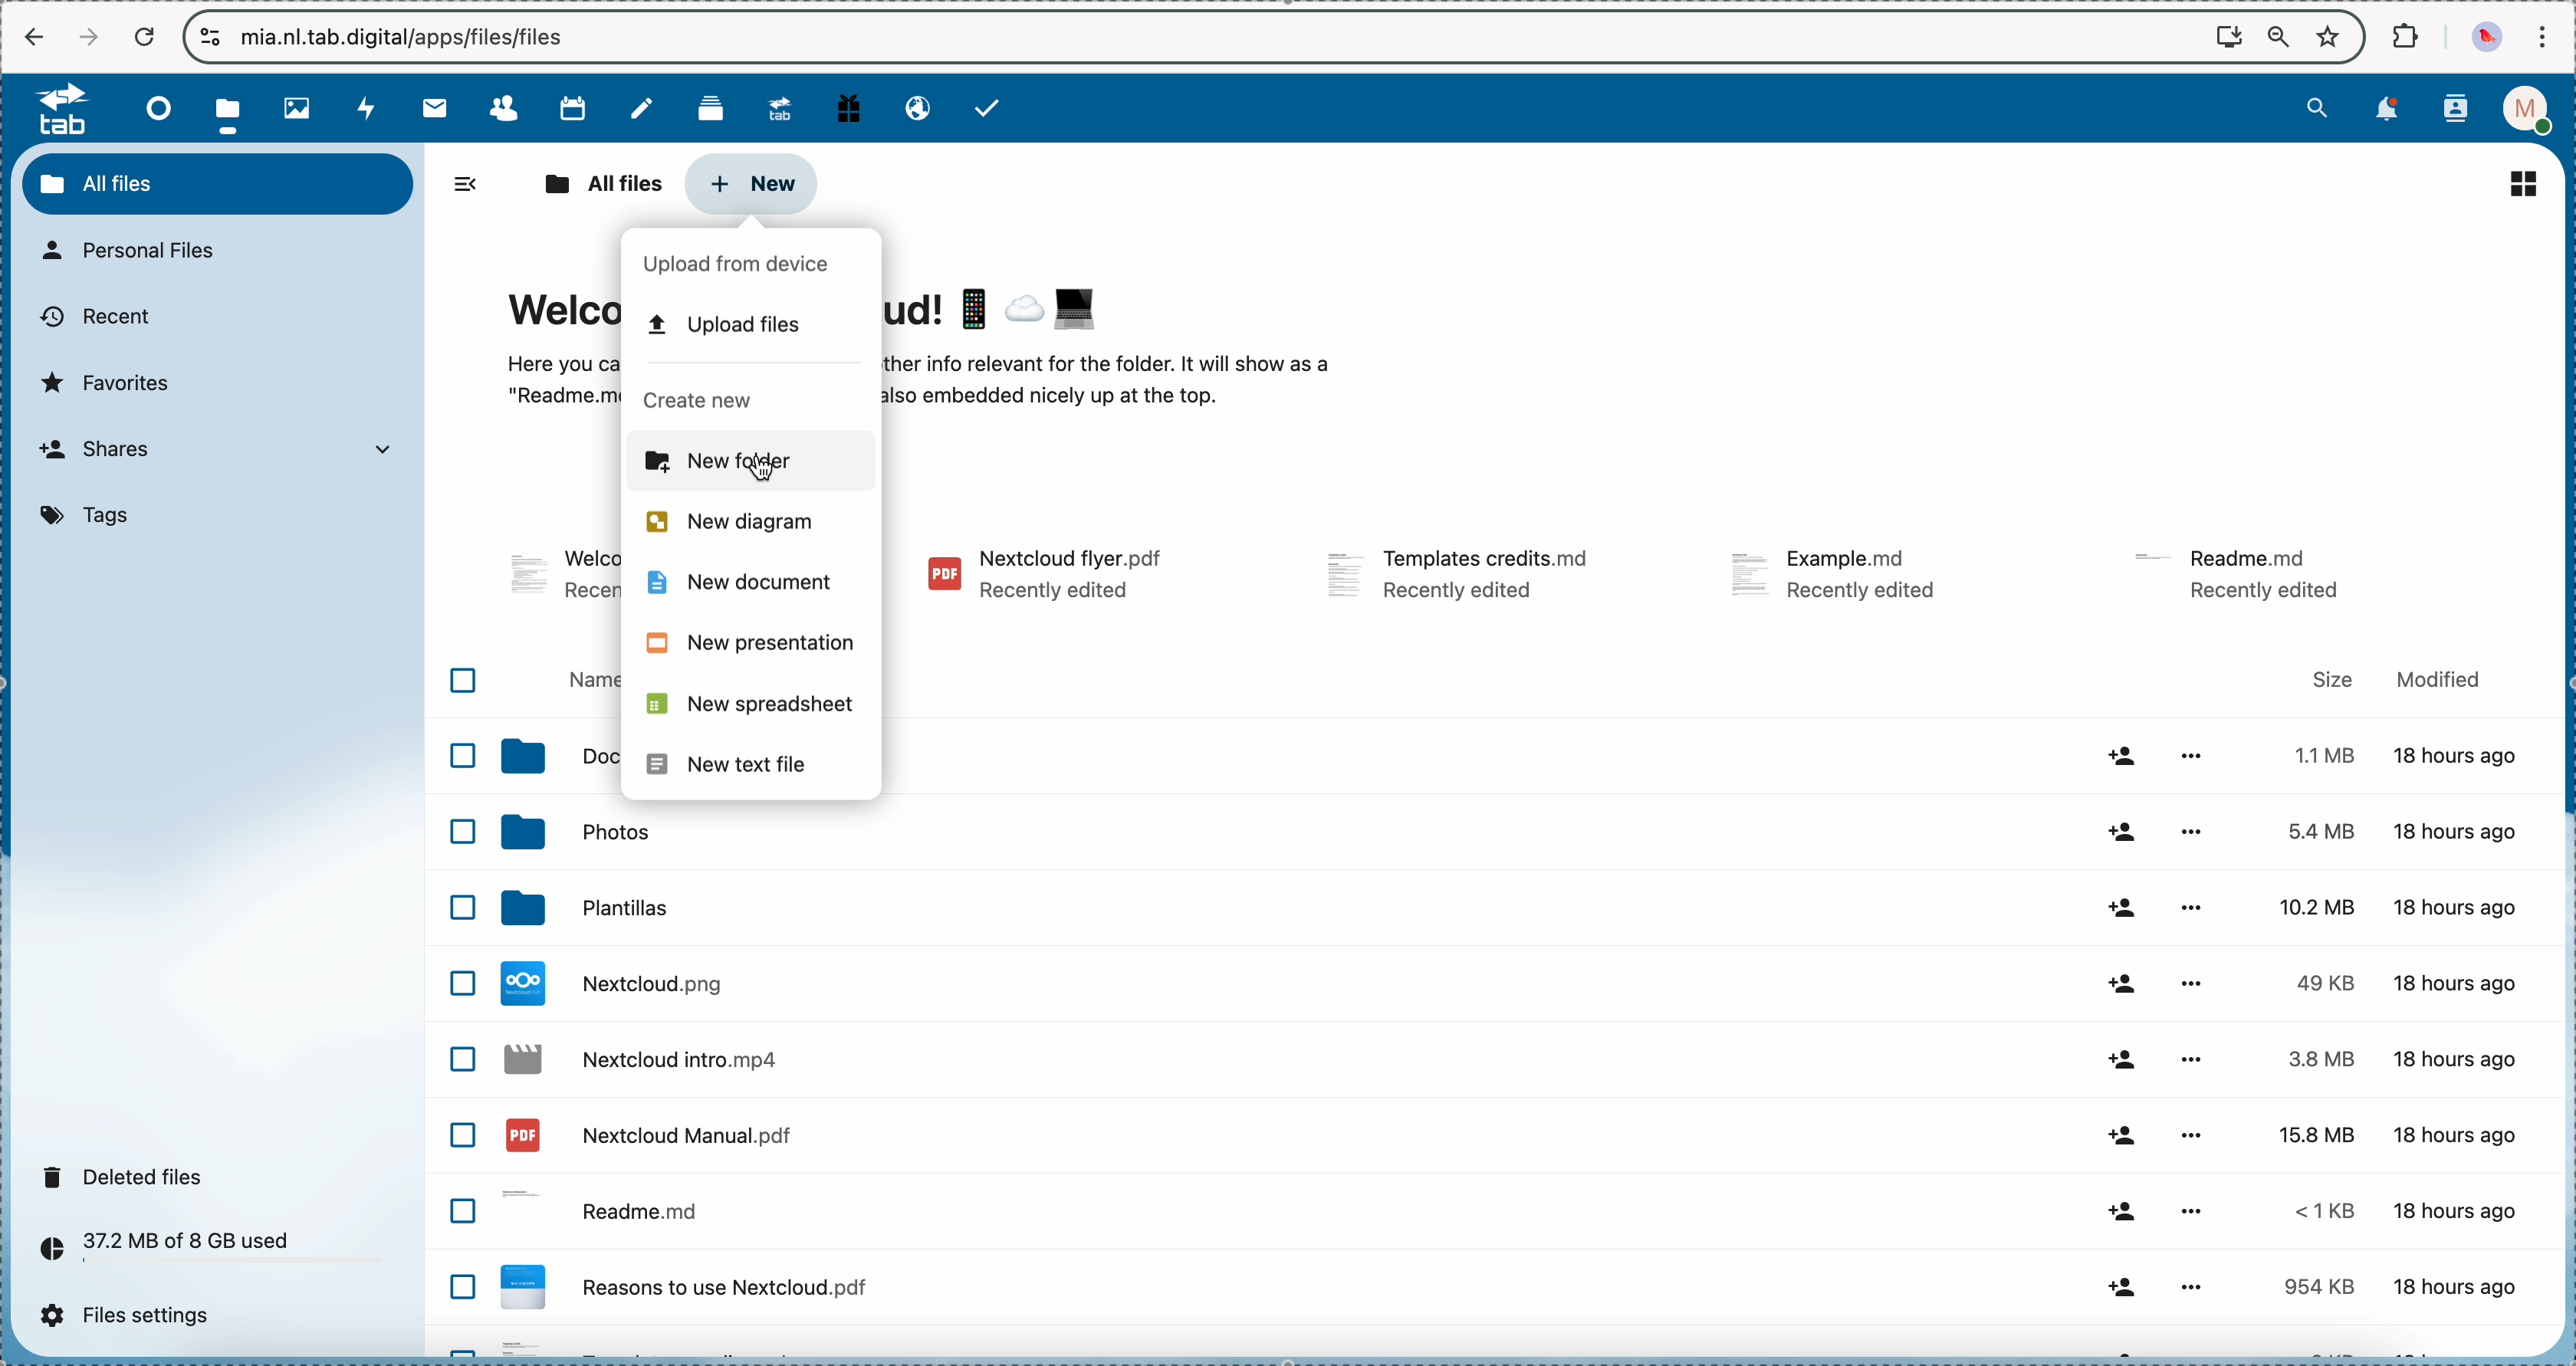  Describe the element at coordinates (234, 108) in the screenshot. I see `click on files` at that location.